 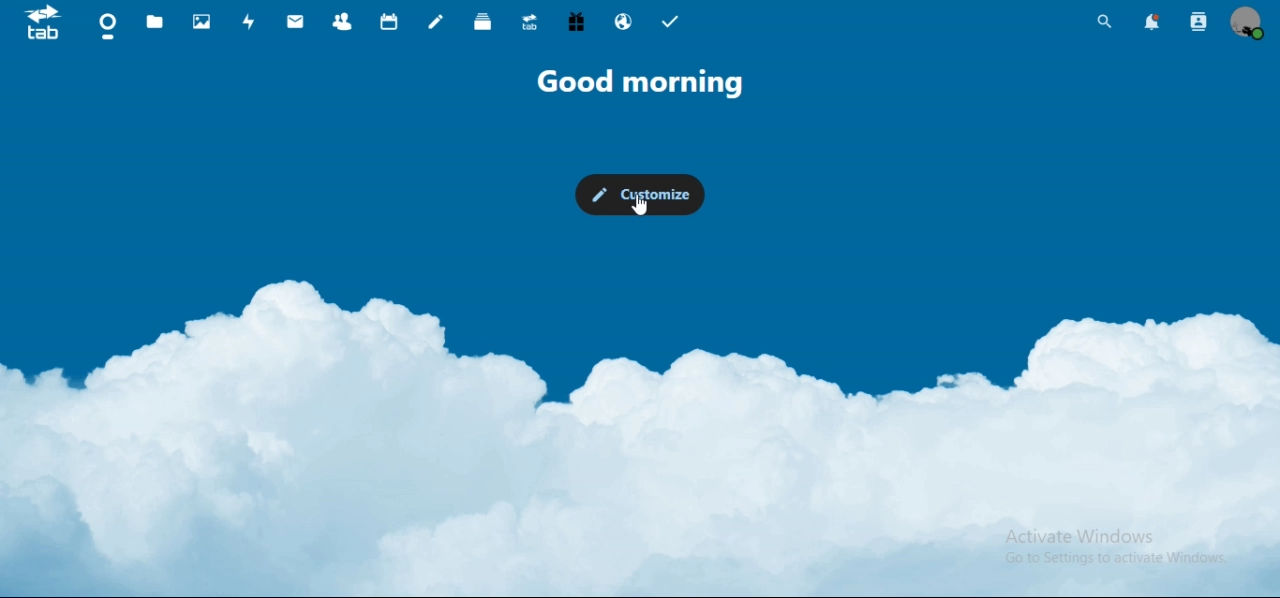 I want to click on files, so click(x=154, y=22).